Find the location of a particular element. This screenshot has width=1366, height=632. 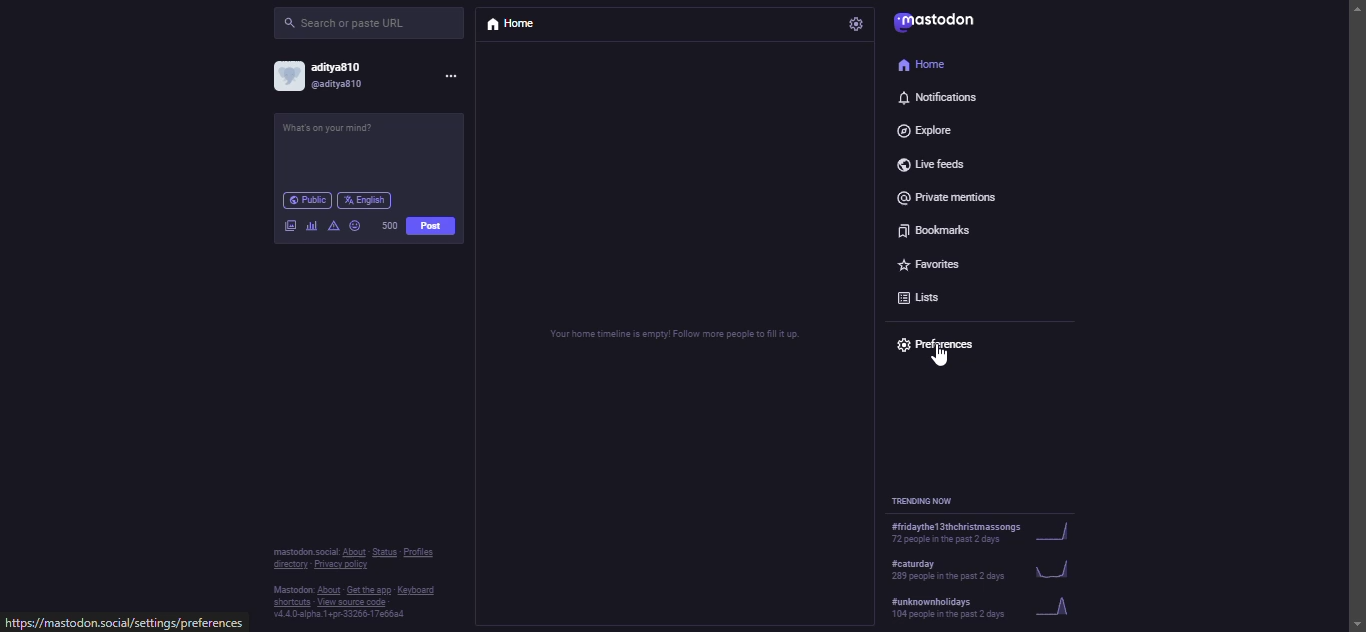

favorites is located at coordinates (935, 261).